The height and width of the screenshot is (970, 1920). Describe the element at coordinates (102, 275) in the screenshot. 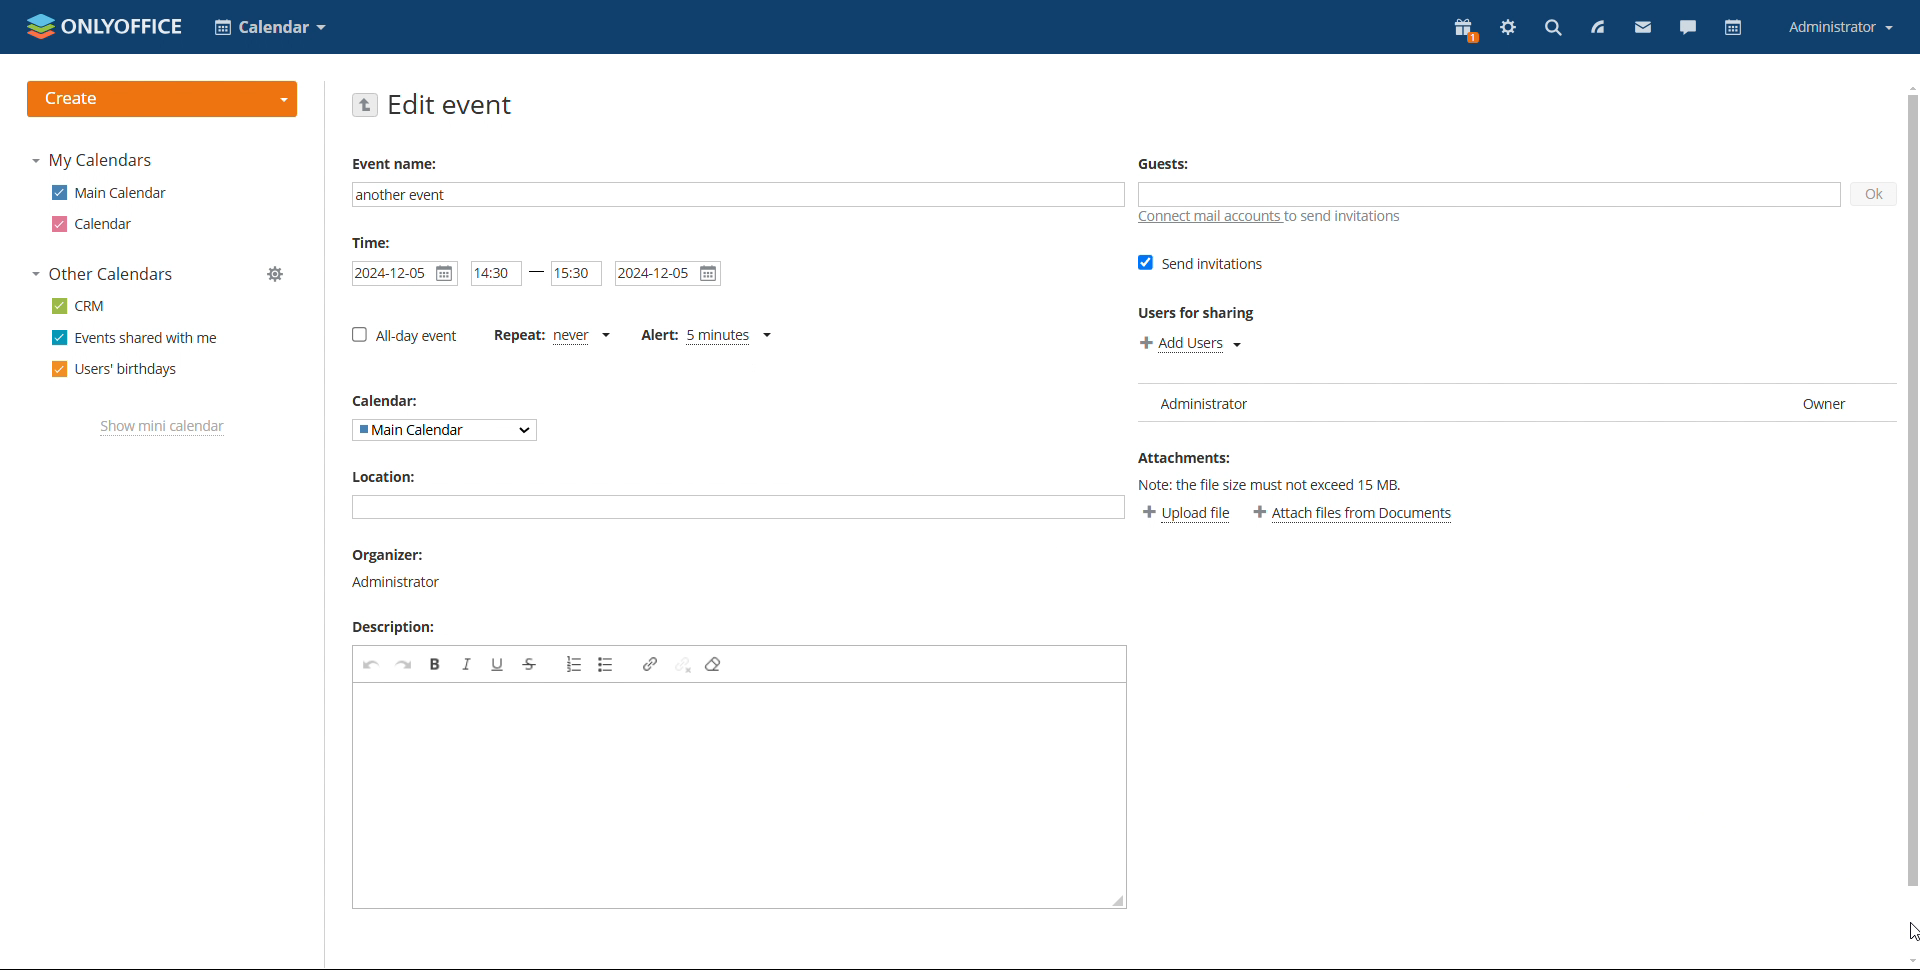

I see `other calendars` at that location.